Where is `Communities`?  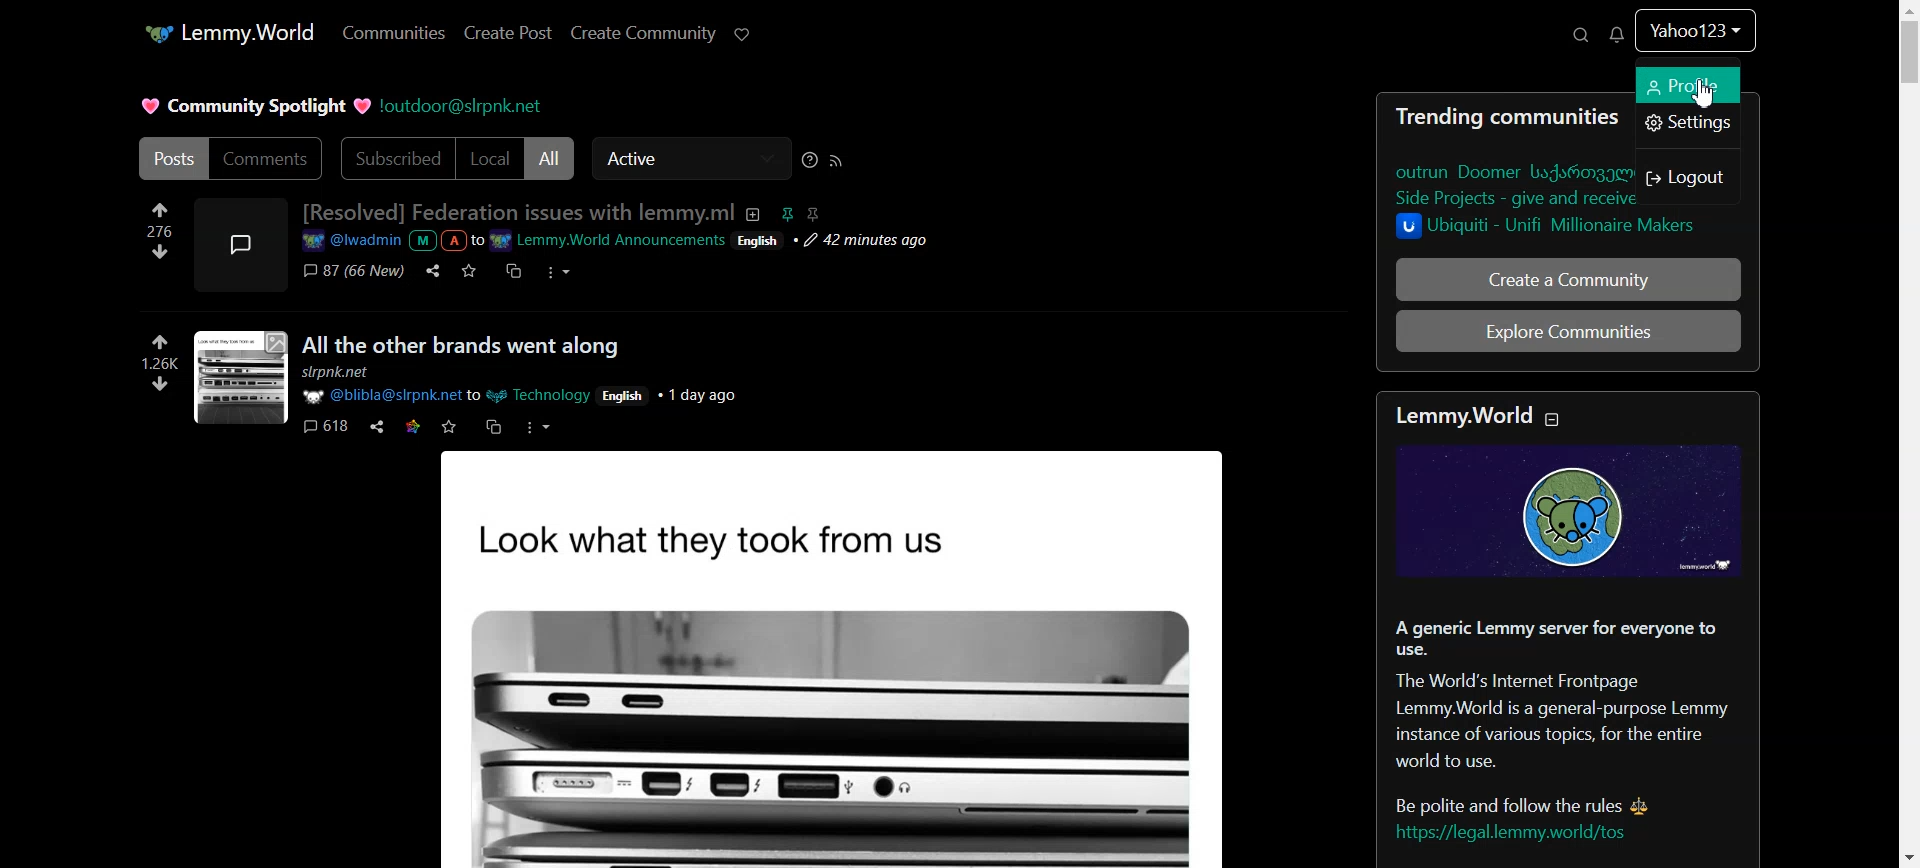
Communities is located at coordinates (391, 33).